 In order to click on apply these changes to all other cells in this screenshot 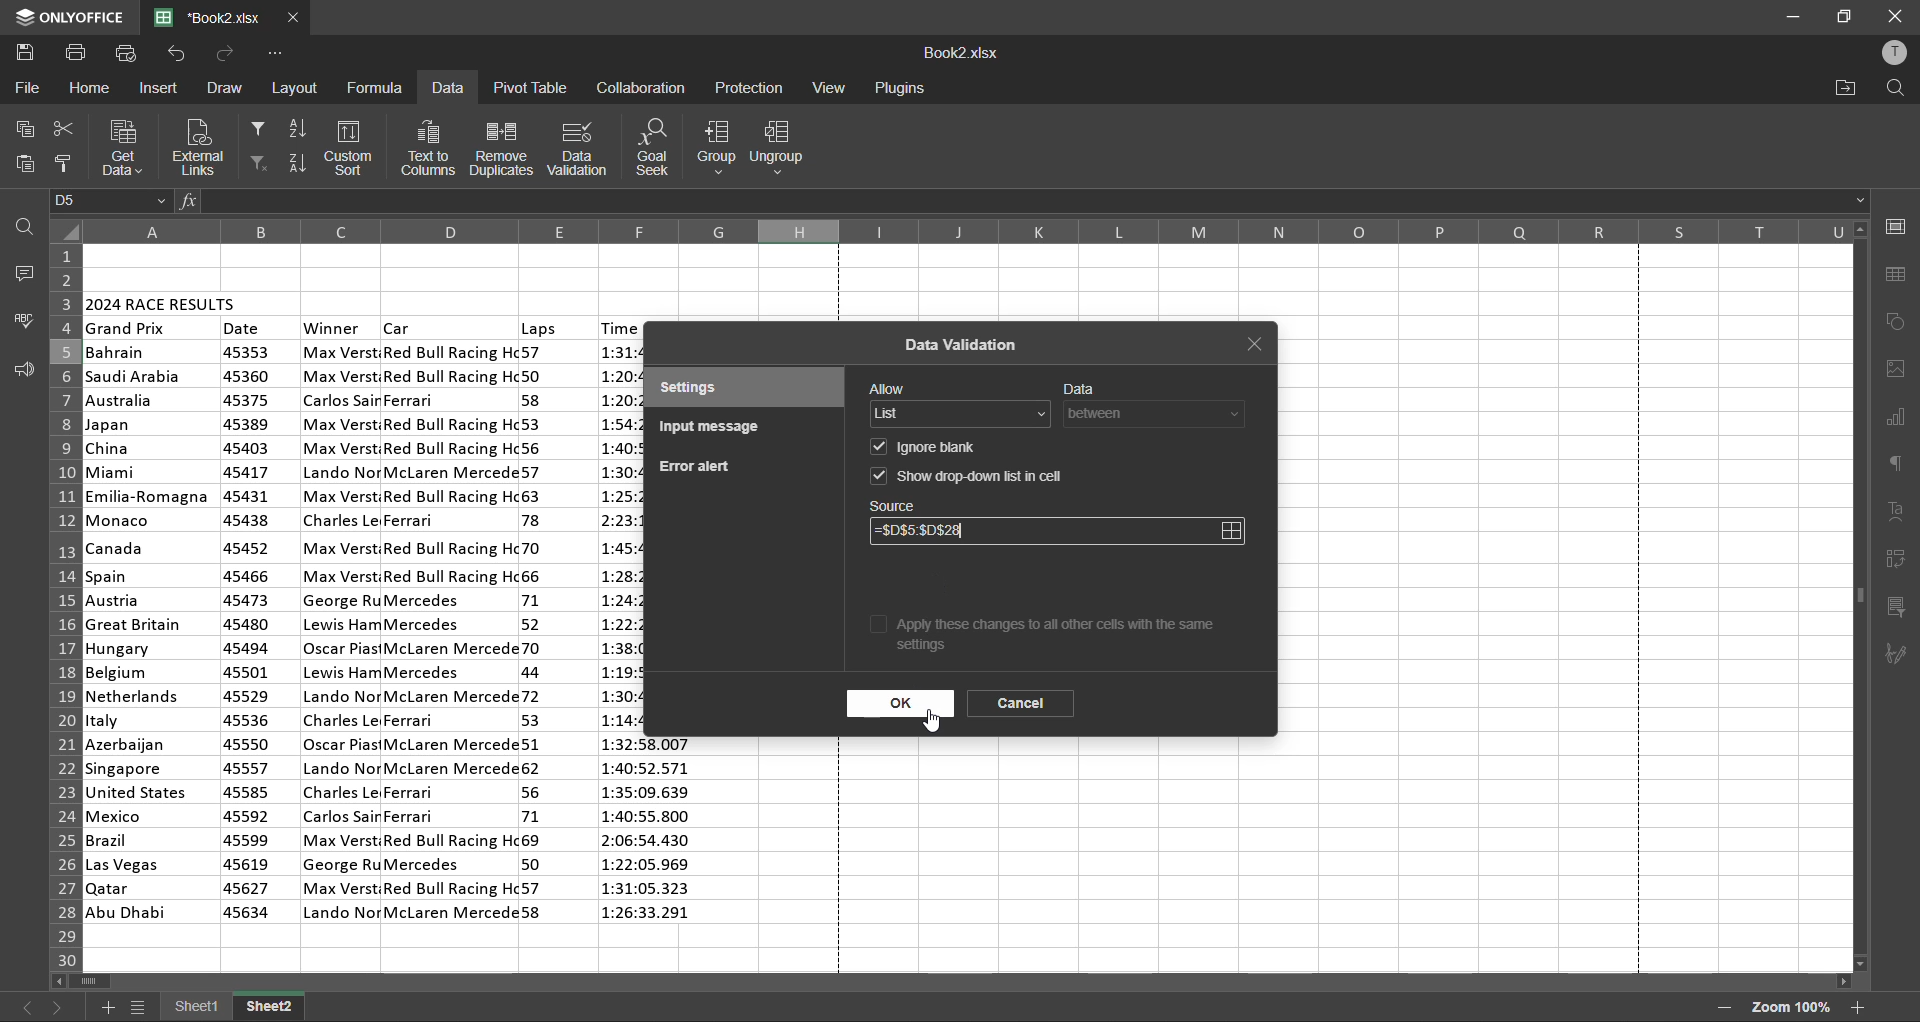, I will do `click(1065, 638)`.